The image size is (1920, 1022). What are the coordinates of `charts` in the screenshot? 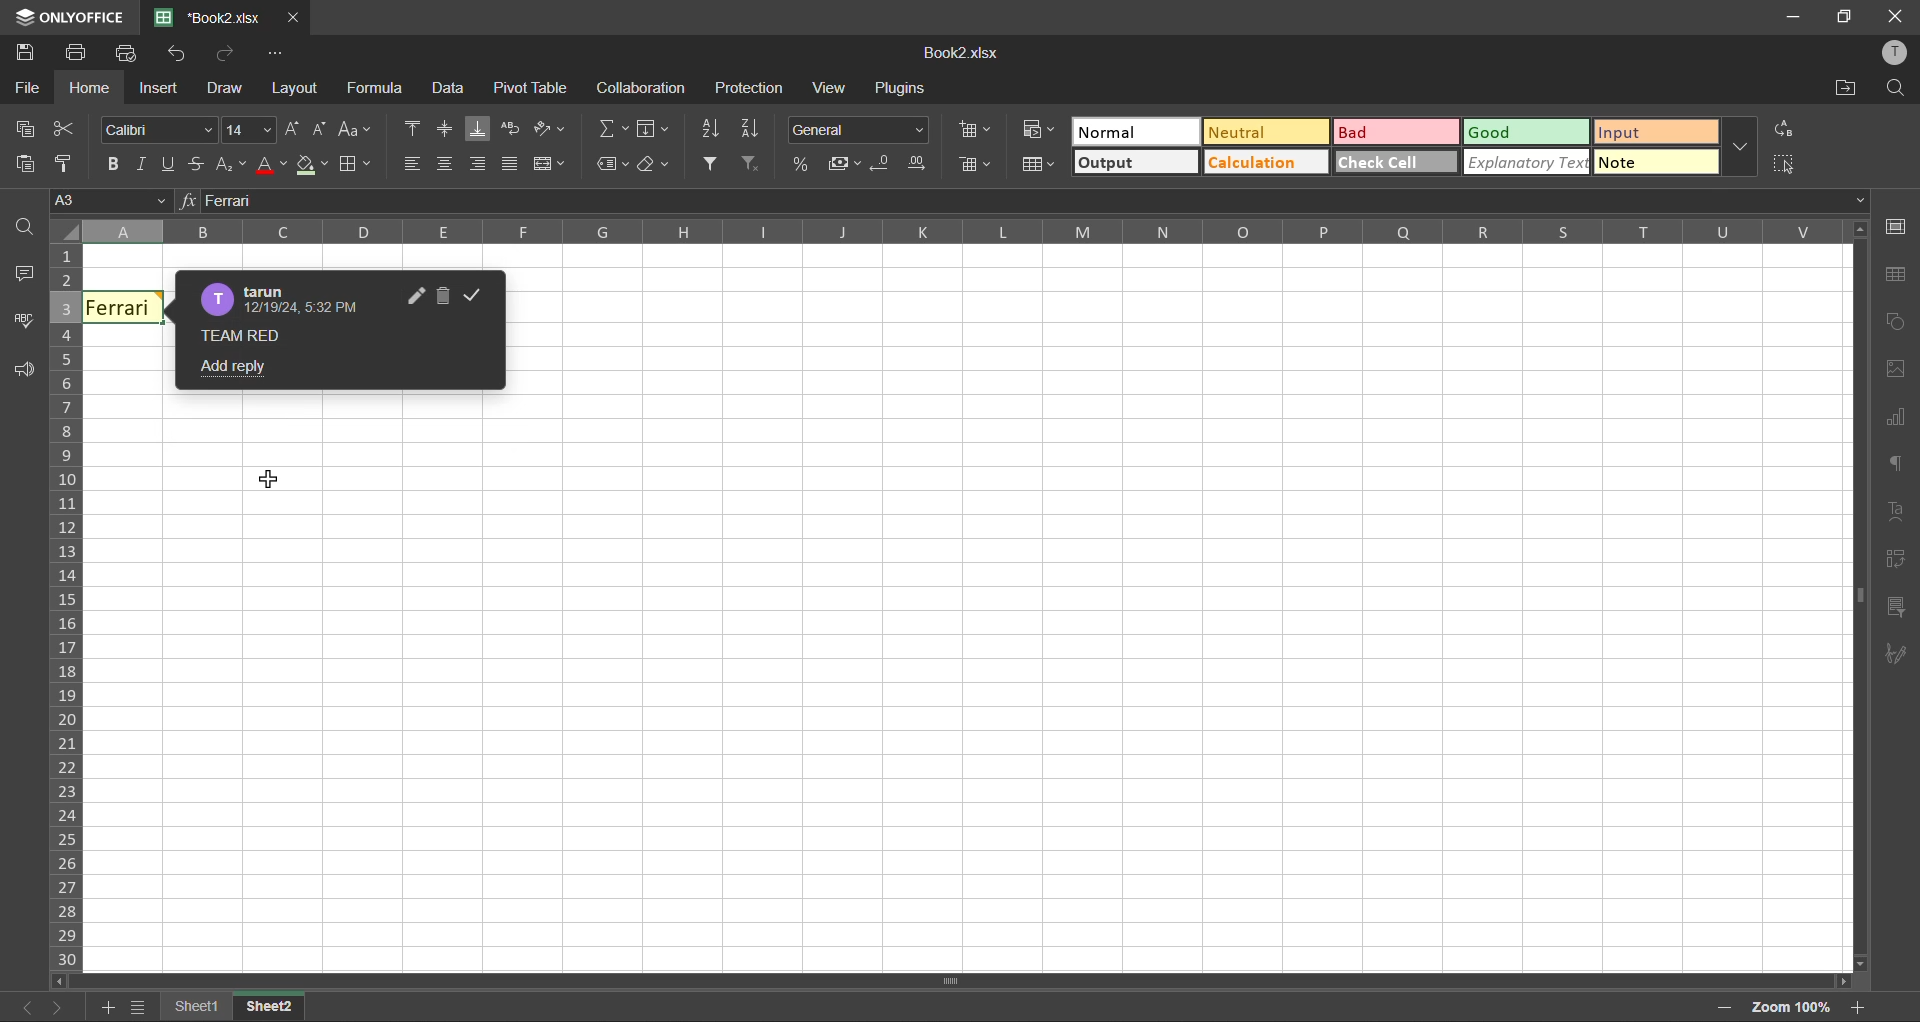 It's located at (1898, 423).